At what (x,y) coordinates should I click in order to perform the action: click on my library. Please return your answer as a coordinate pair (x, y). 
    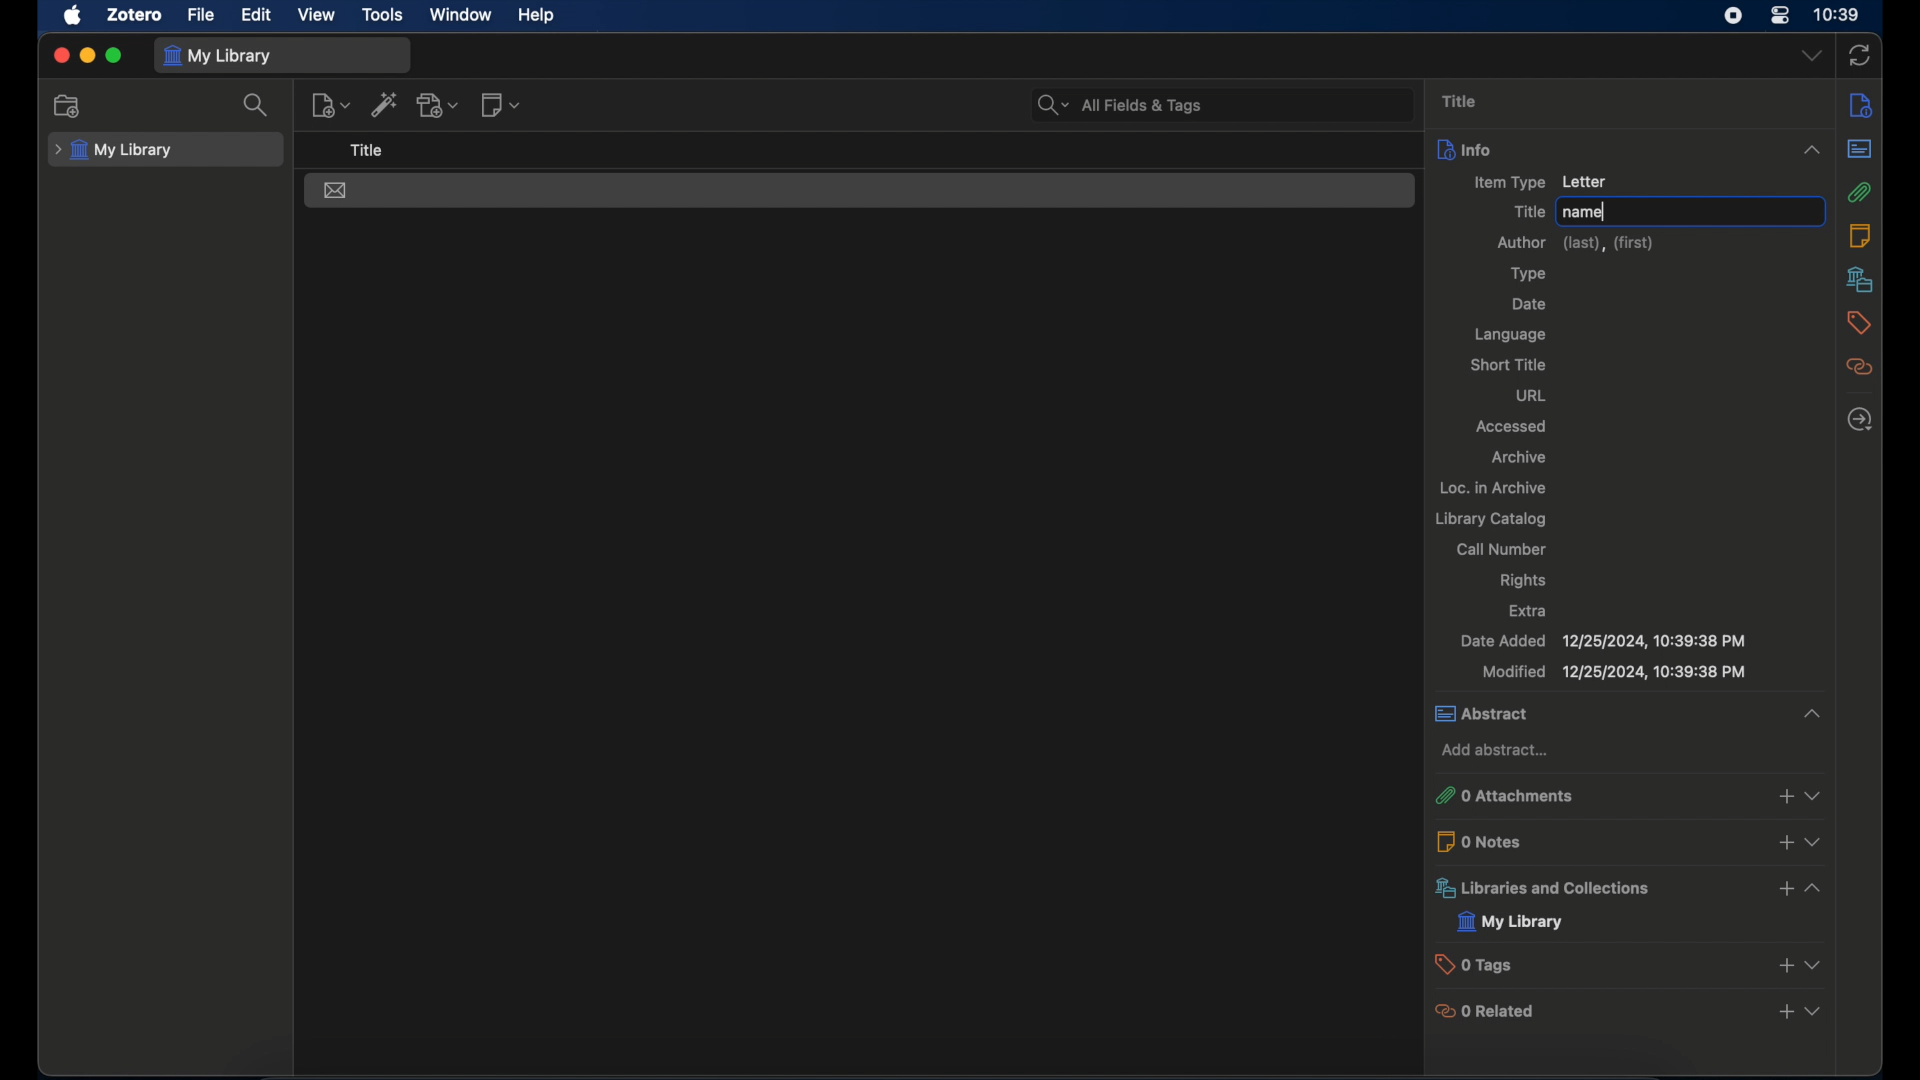
    Looking at the image, I should click on (221, 55).